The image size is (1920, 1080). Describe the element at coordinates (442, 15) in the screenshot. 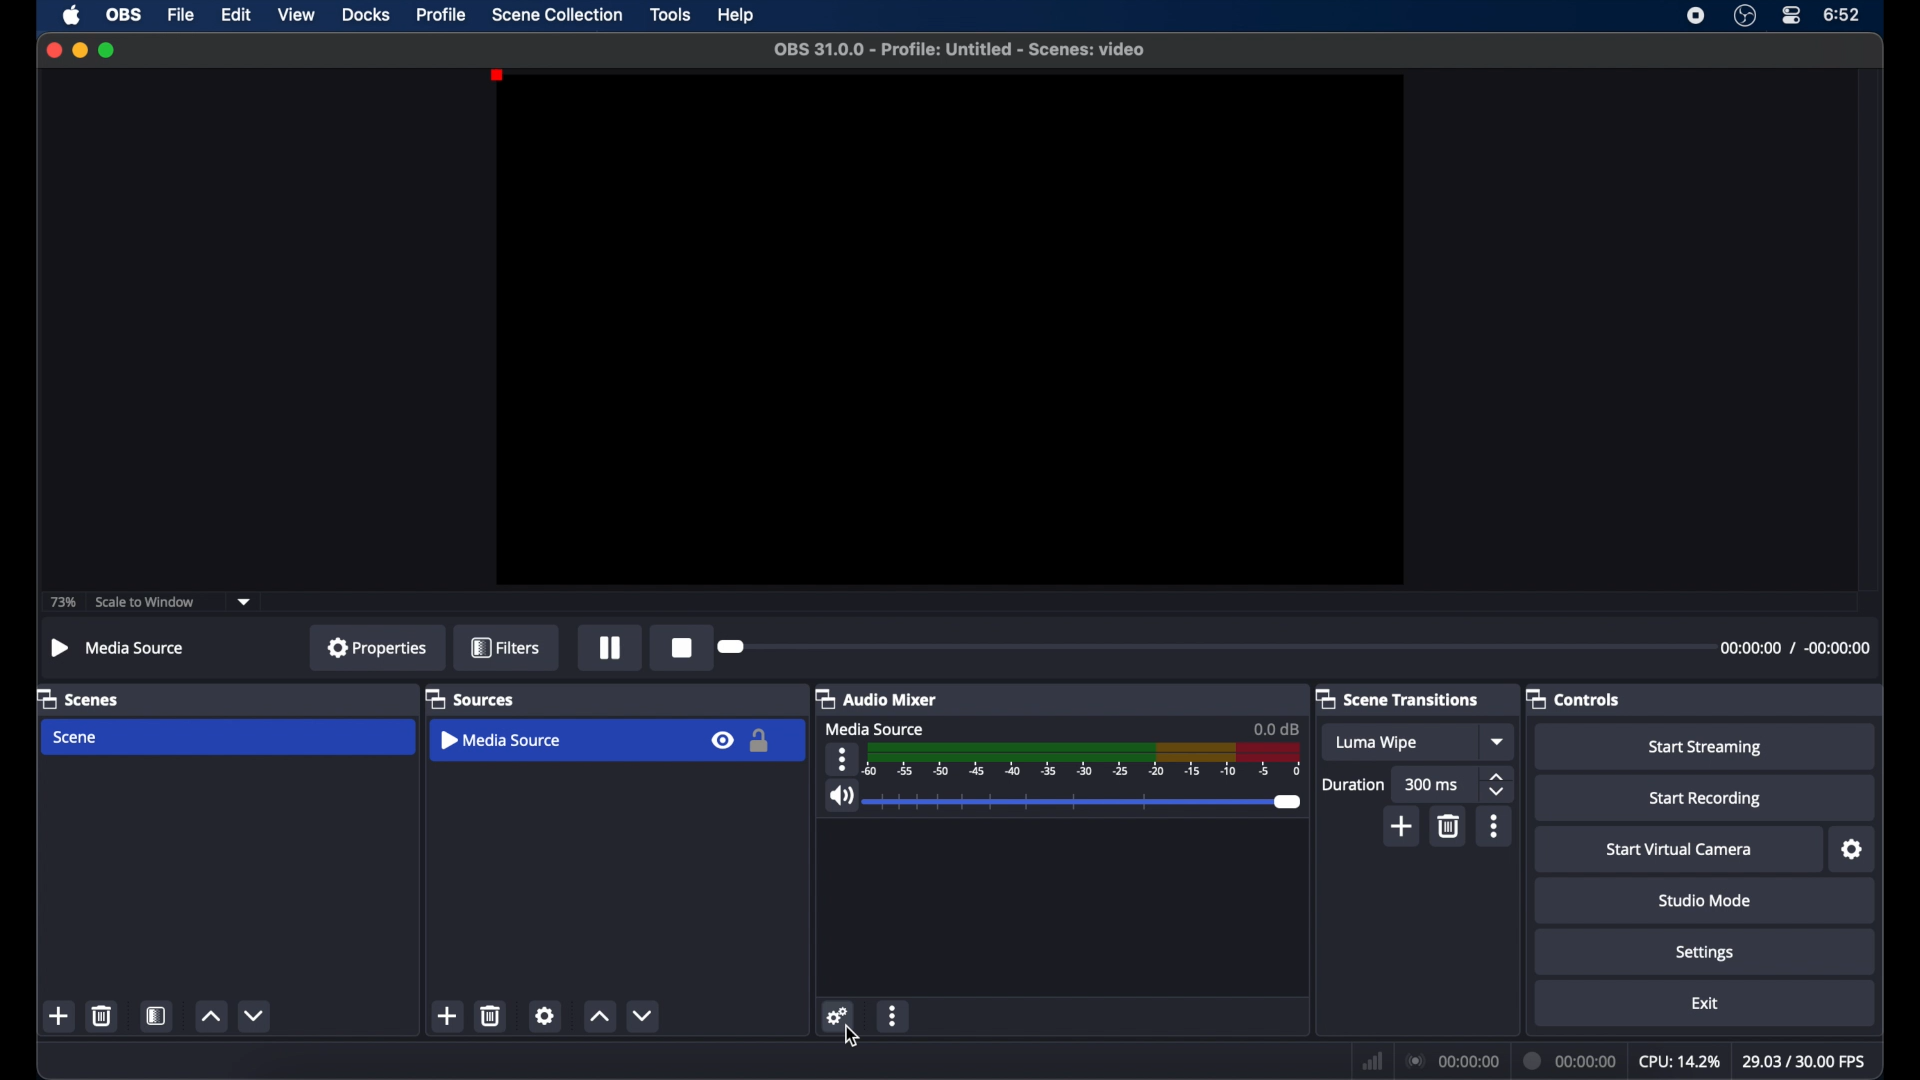

I see `profile` at that location.